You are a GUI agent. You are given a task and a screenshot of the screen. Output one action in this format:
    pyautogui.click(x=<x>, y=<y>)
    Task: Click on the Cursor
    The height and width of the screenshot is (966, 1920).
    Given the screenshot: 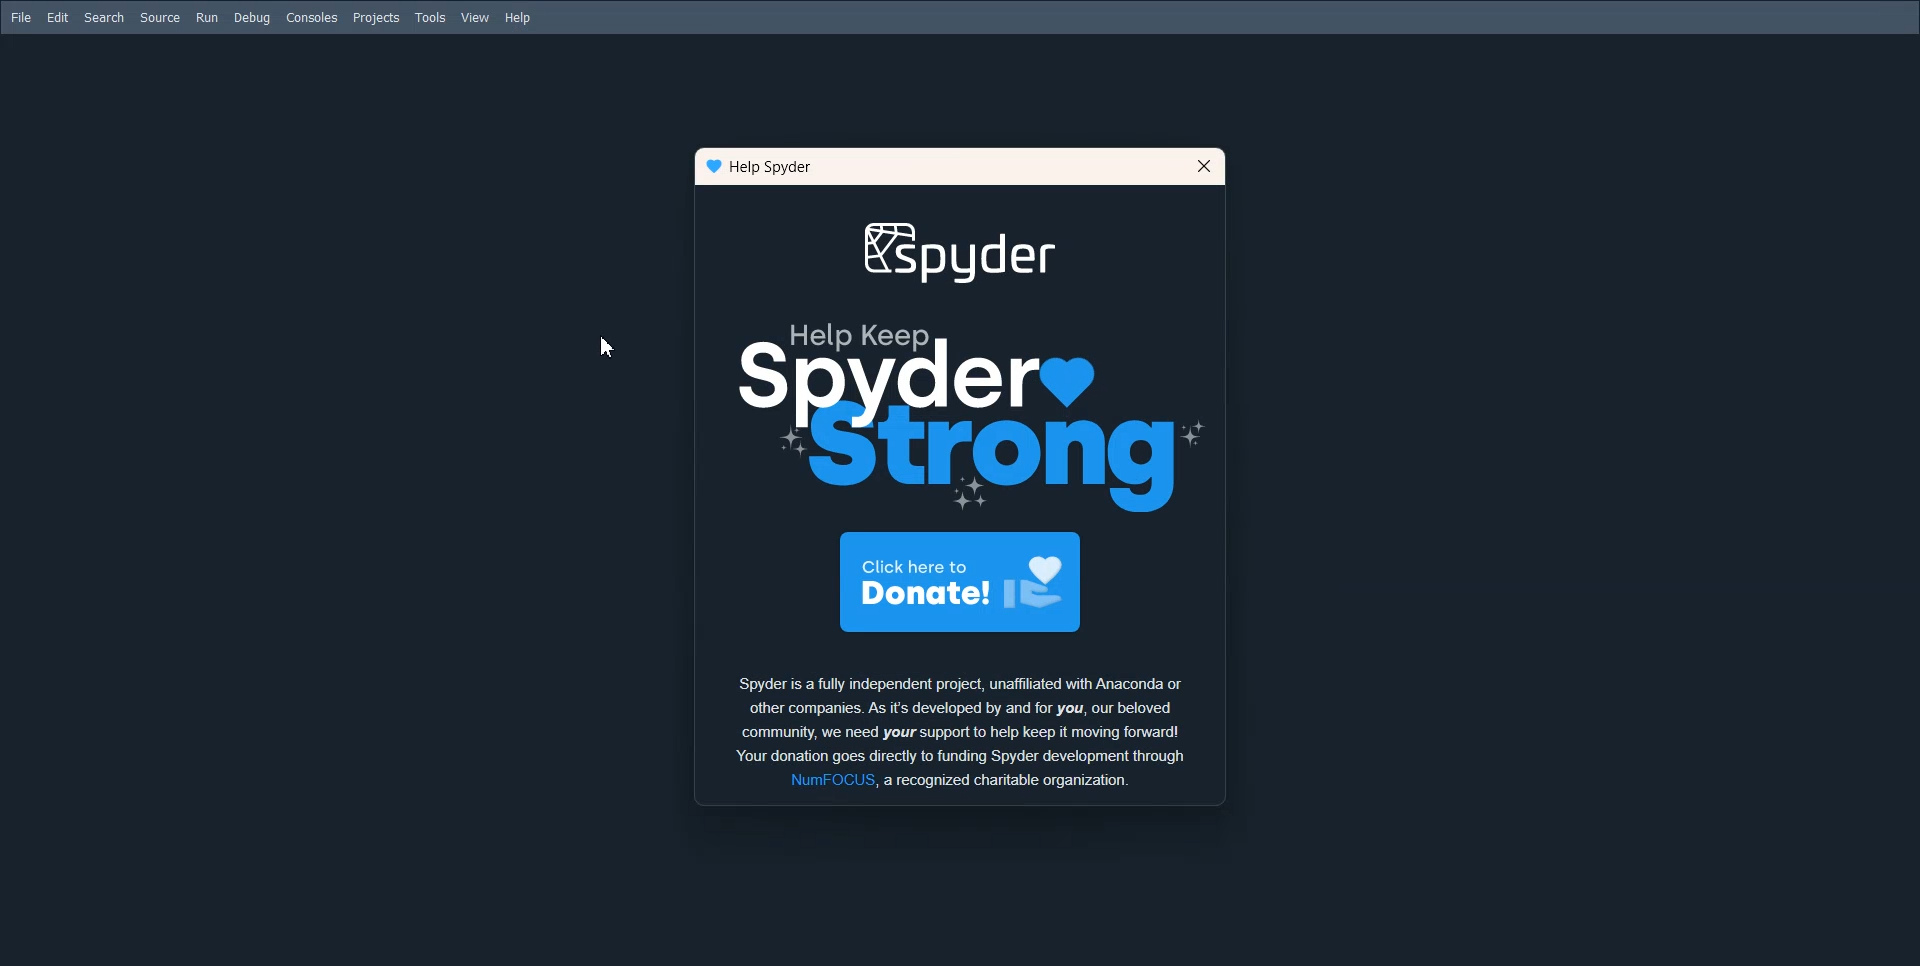 What is the action you would take?
    pyautogui.click(x=607, y=347)
    